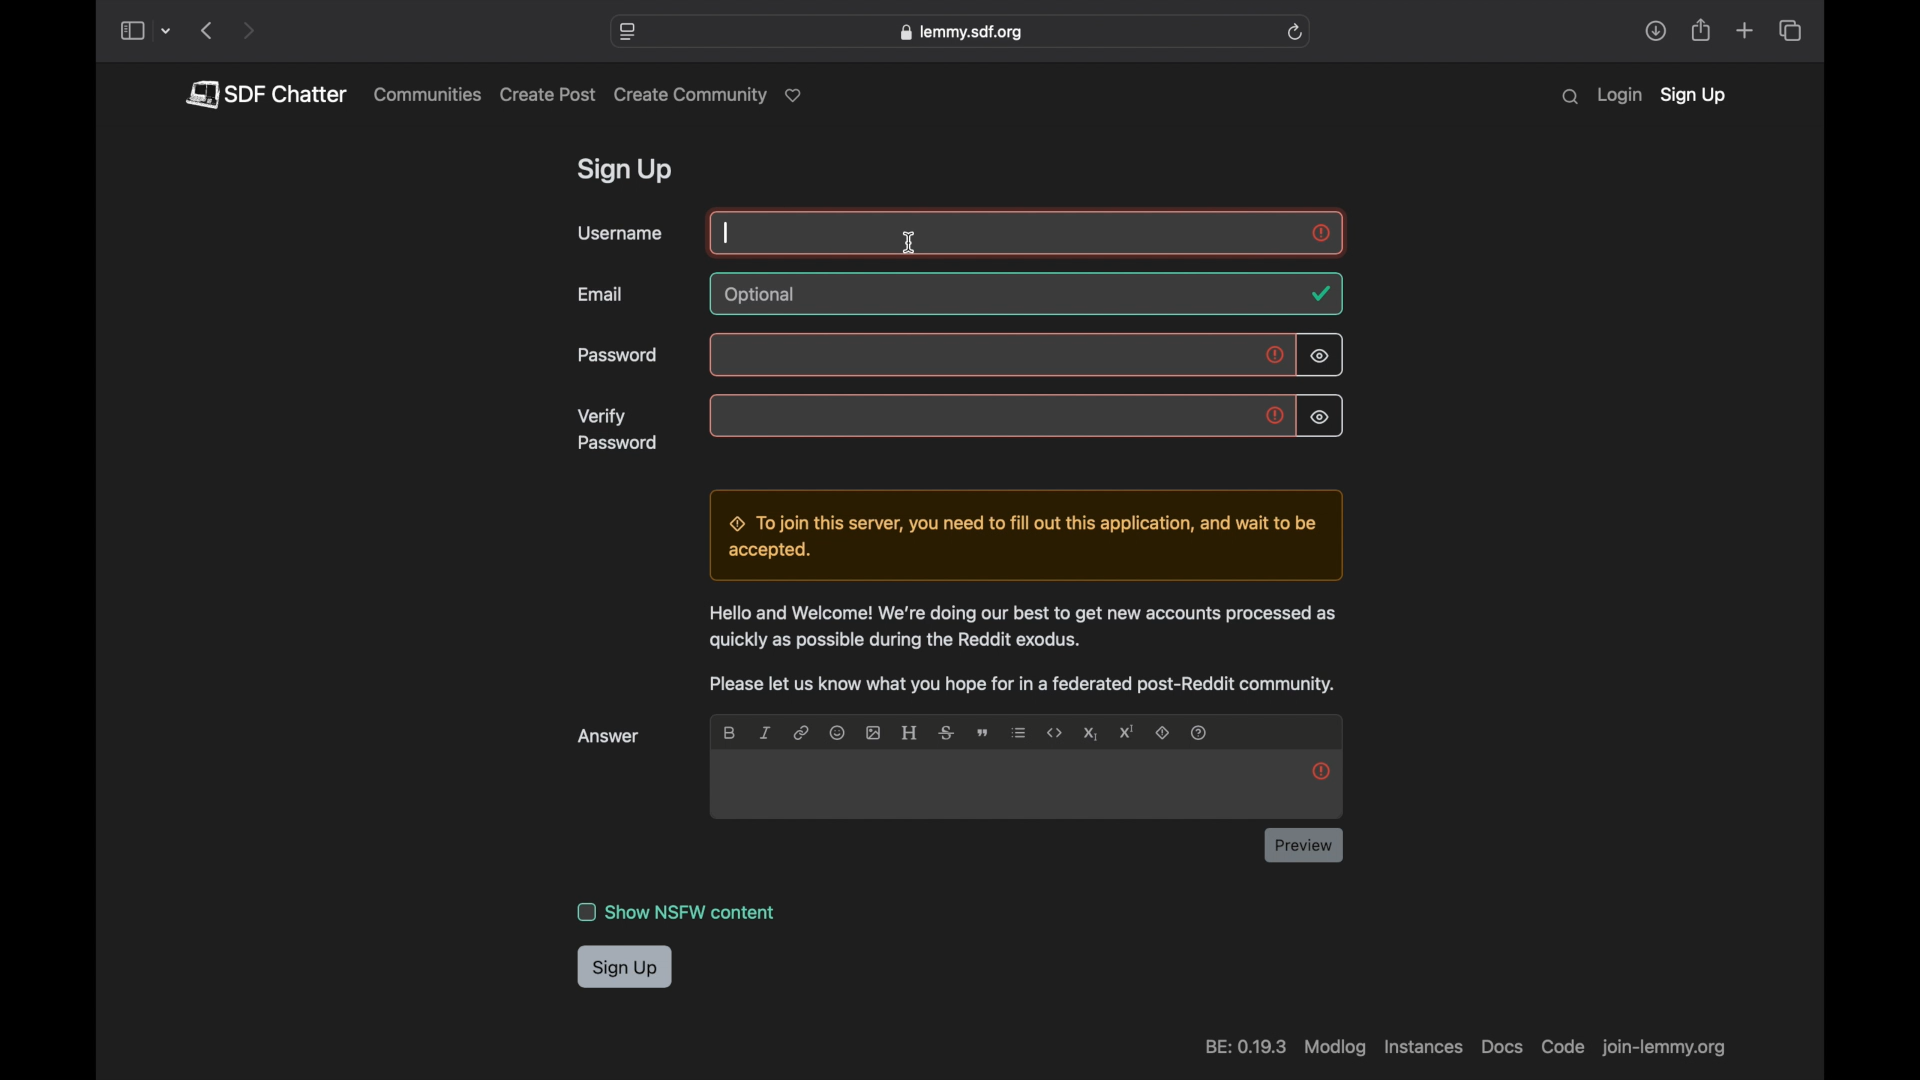 The height and width of the screenshot is (1080, 1920). Describe the element at coordinates (167, 32) in the screenshot. I see `tab group picker` at that location.